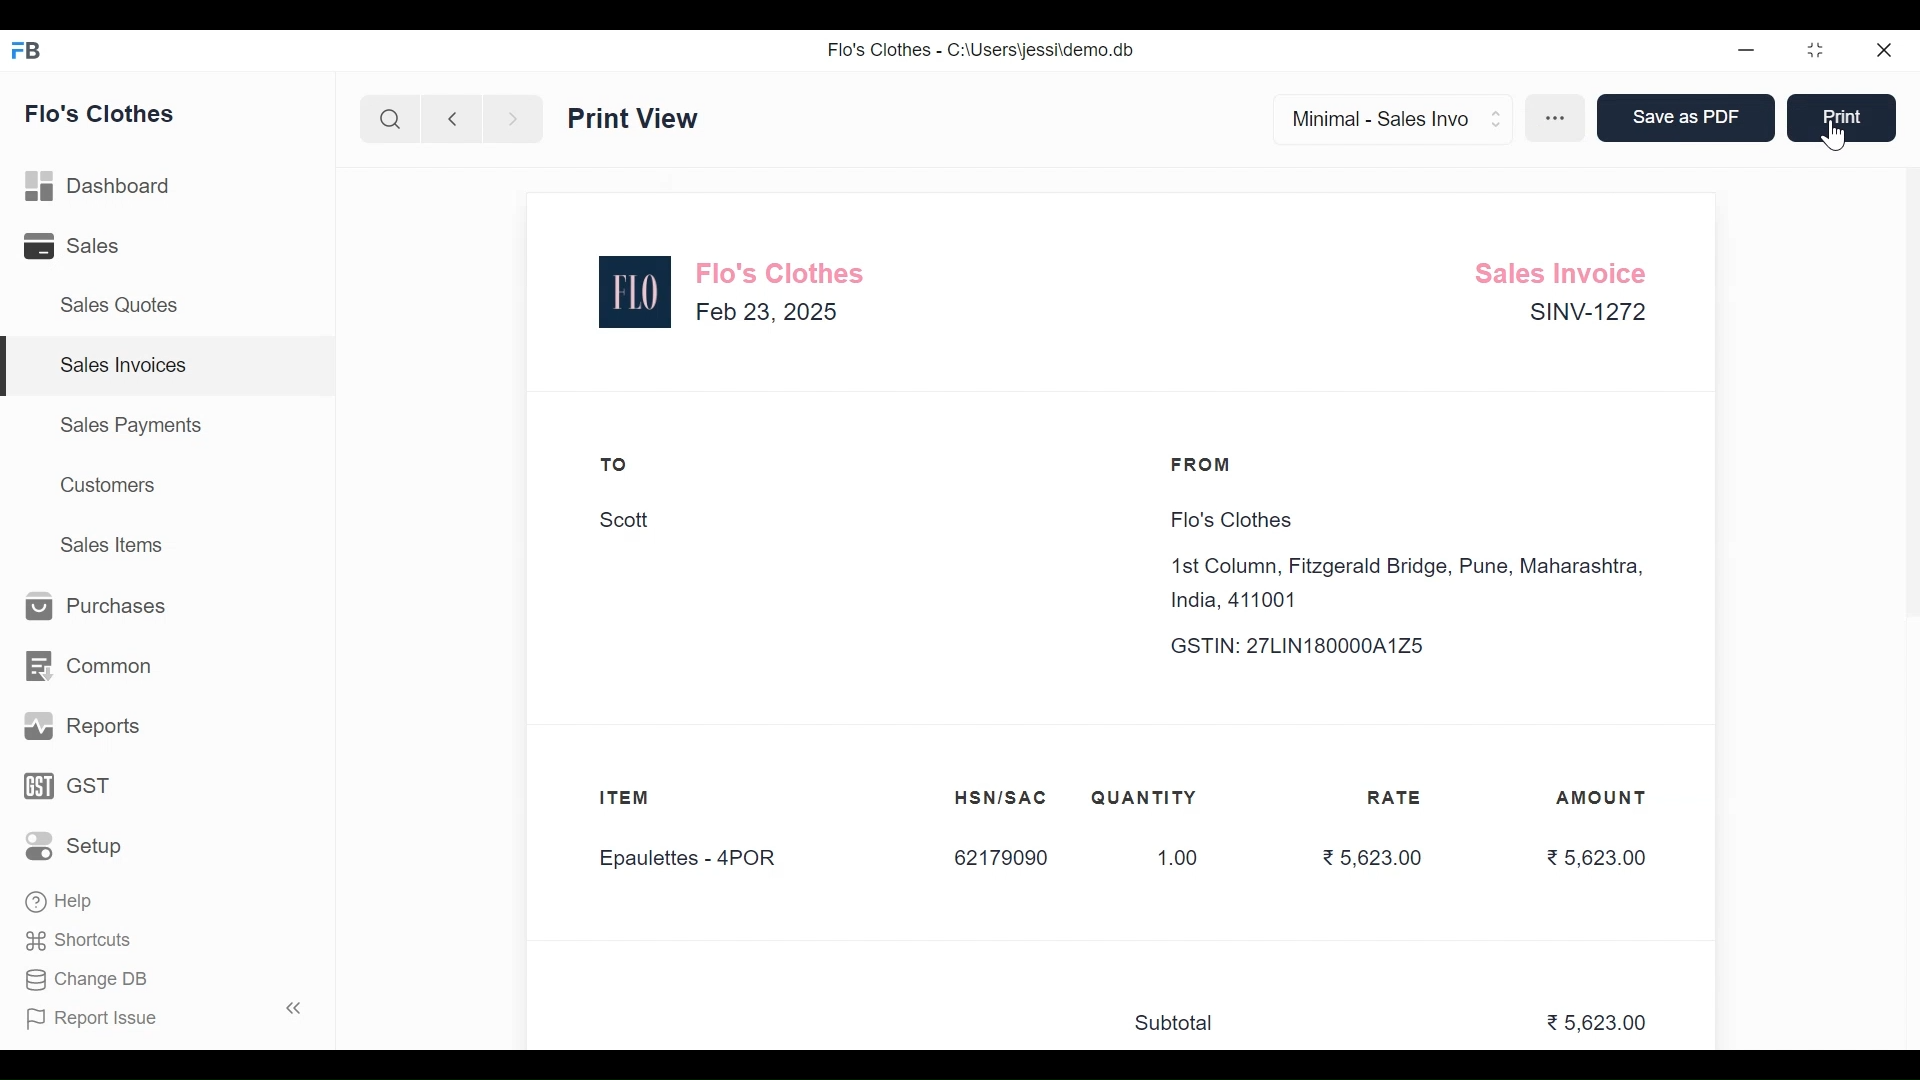 This screenshot has width=1920, height=1080. Describe the element at coordinates (1596, 857) in the screenshot. I see `5,623.00` at that location.